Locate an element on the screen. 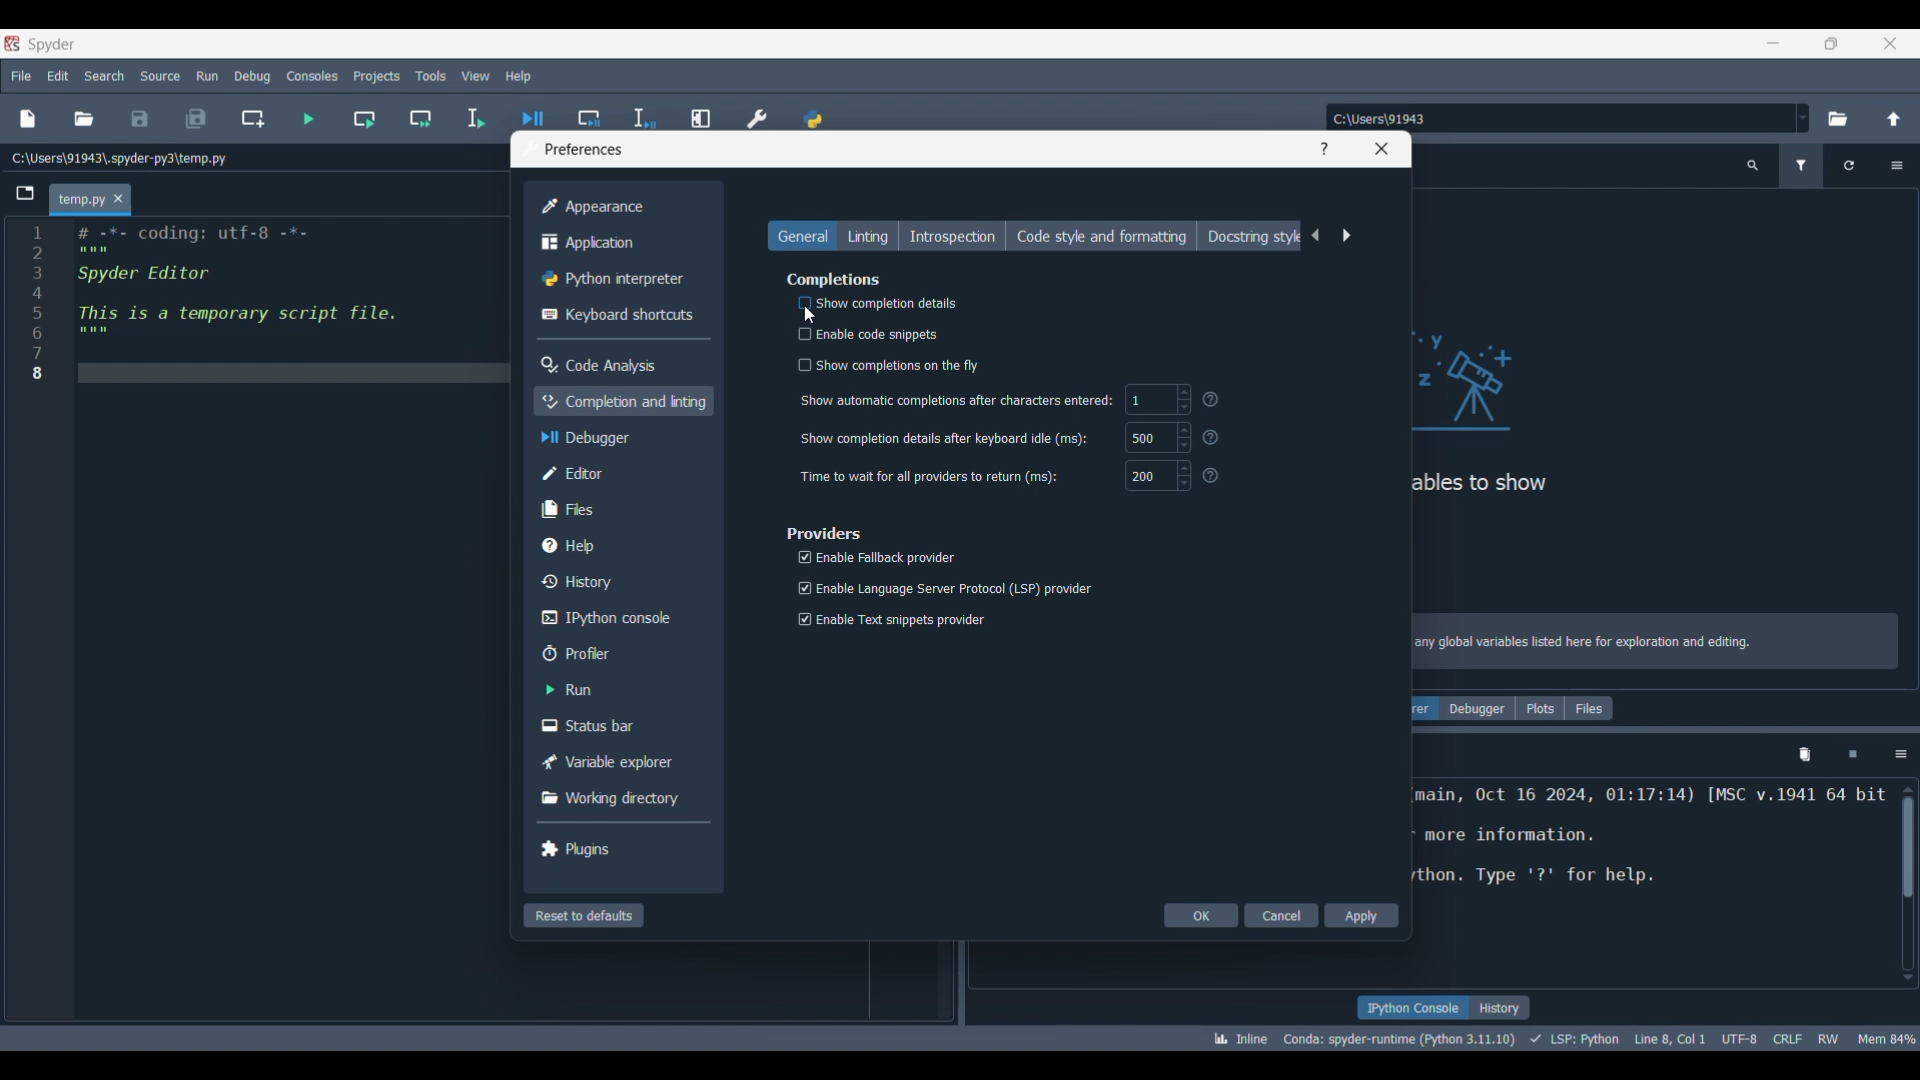 This screenshot has width=1920, height=1080. Close is located at coordinates (1890, 43).